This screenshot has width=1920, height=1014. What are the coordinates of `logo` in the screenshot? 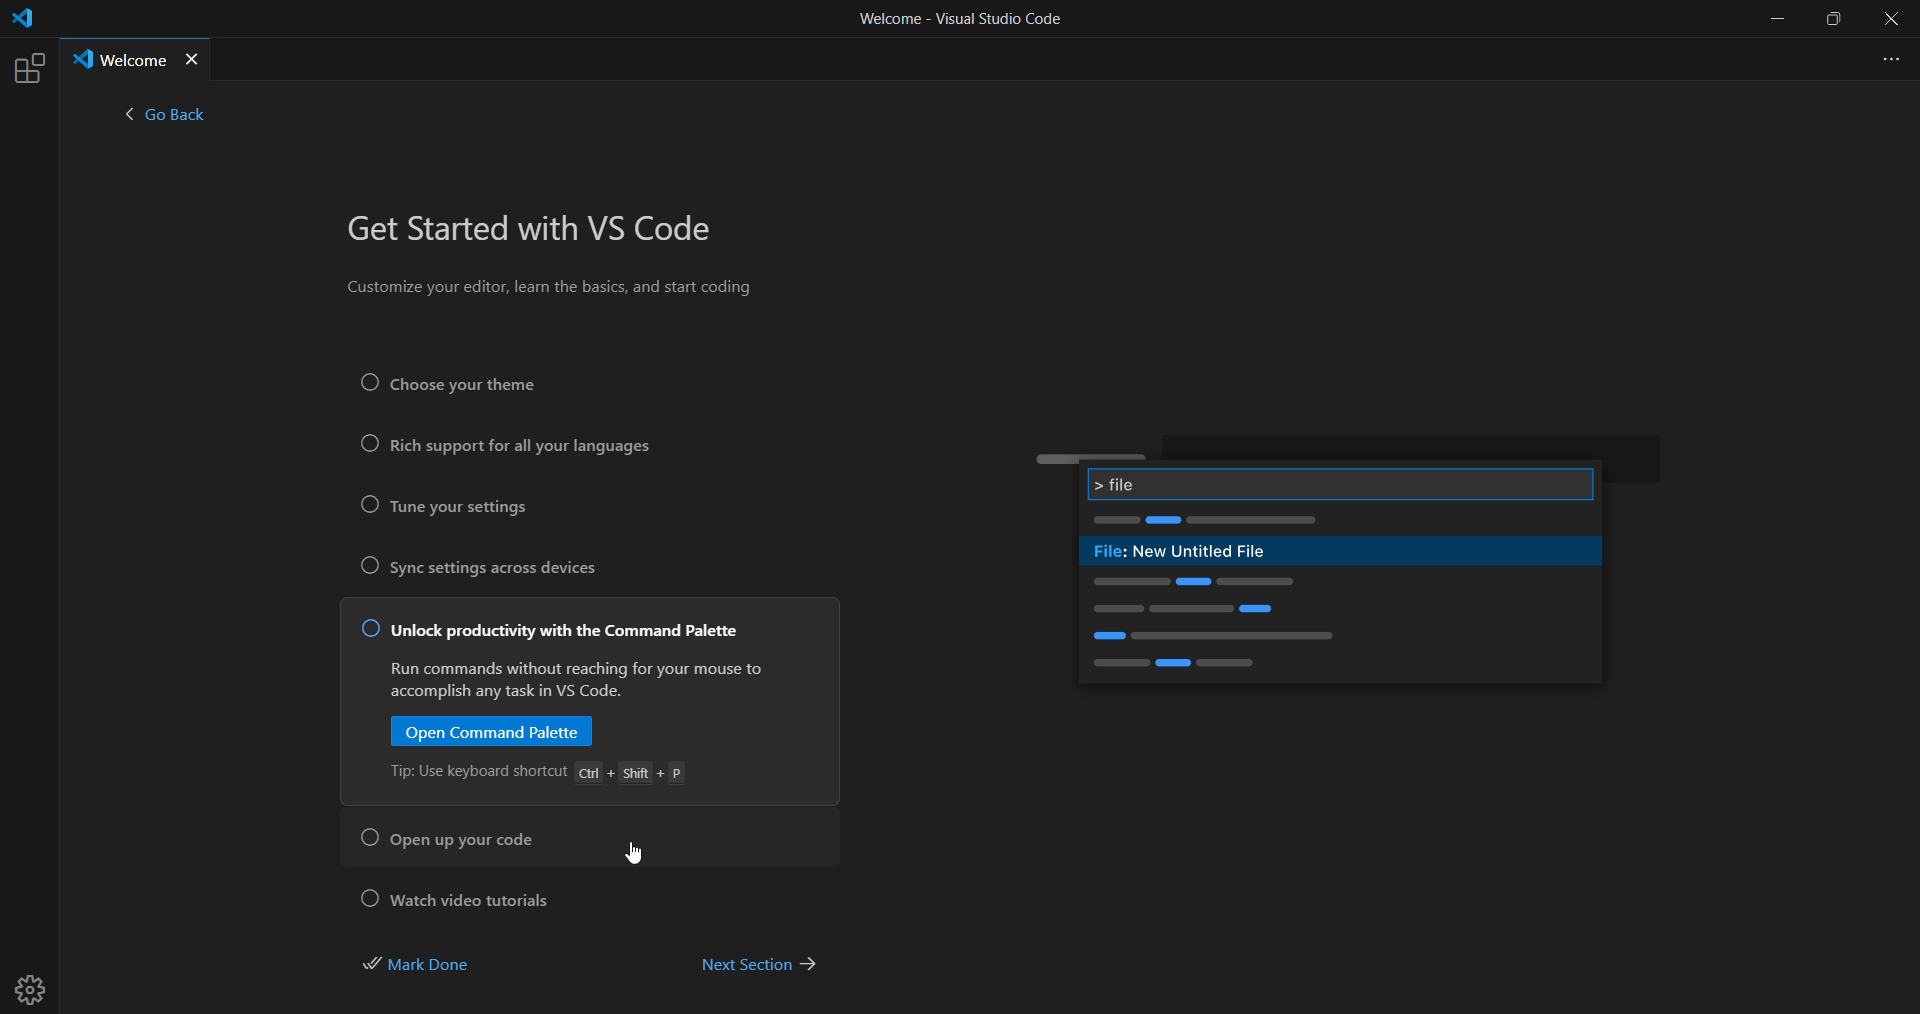 It's located at (21, 22).